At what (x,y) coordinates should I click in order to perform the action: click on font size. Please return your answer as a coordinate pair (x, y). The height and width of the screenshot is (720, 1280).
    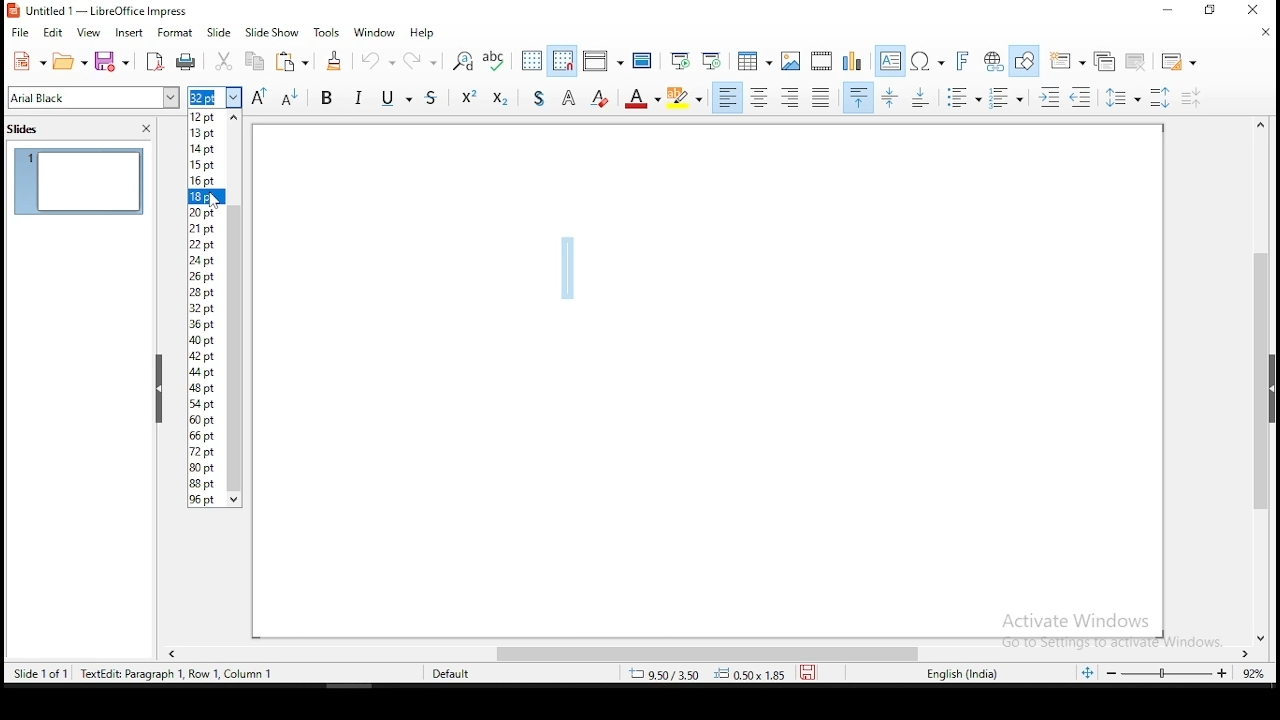
    Looking at the image, I should click on (214, 97).